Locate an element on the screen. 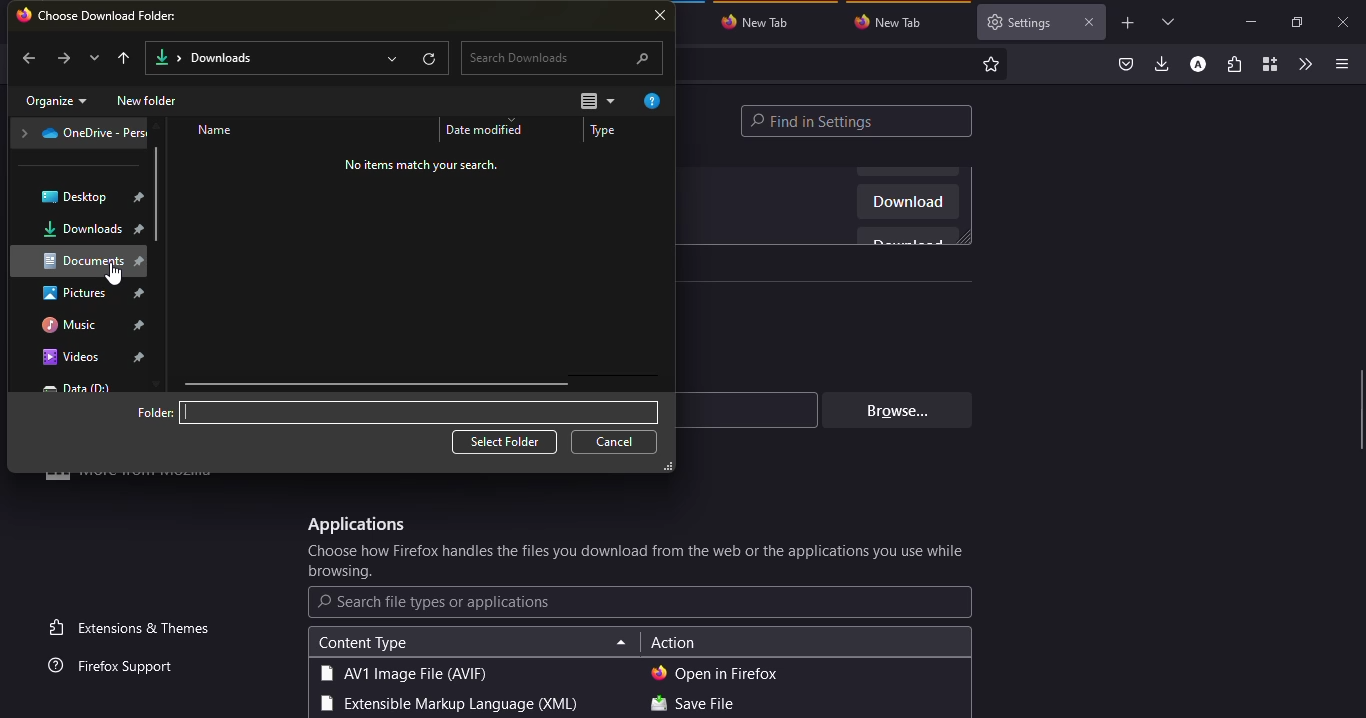 The height and width of the screenshot is (718, 1366). tab is located at coordinates (1021, 22).